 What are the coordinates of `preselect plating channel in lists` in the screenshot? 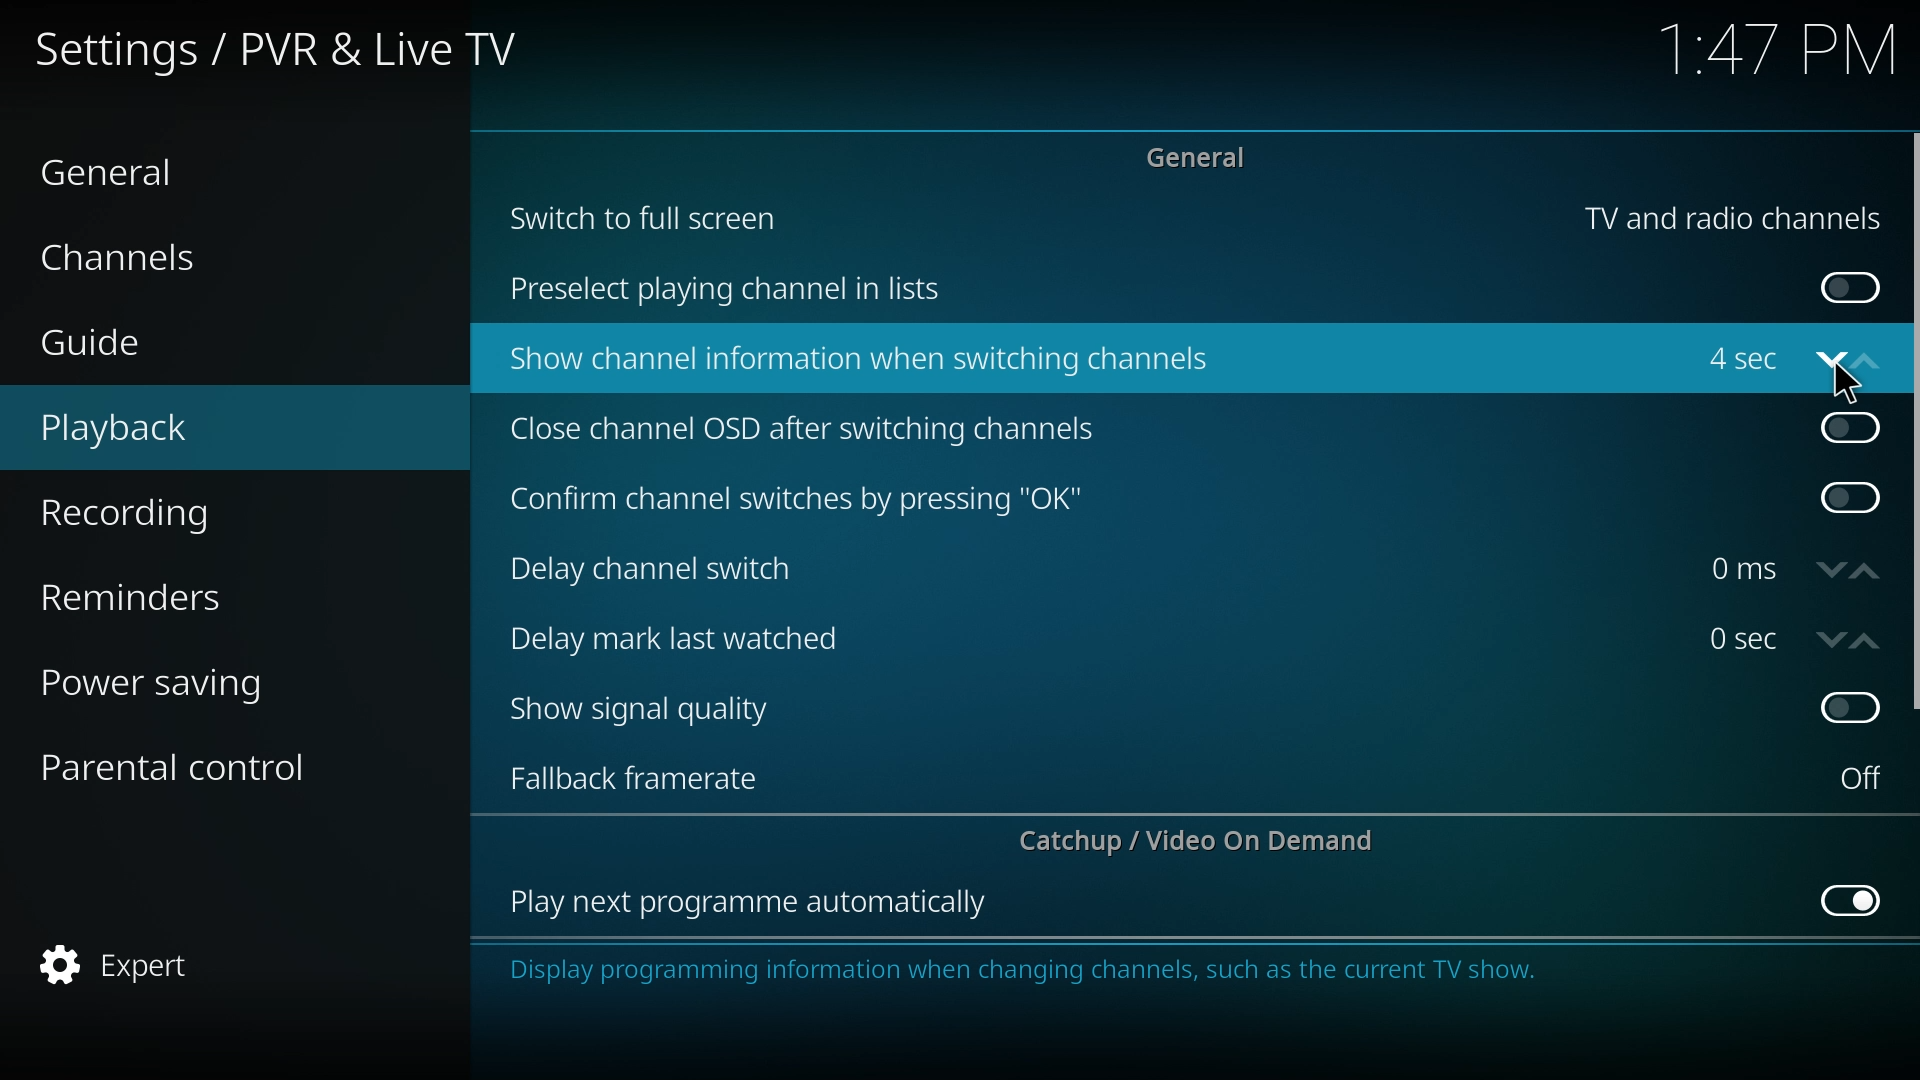 It's located at (733, 291).